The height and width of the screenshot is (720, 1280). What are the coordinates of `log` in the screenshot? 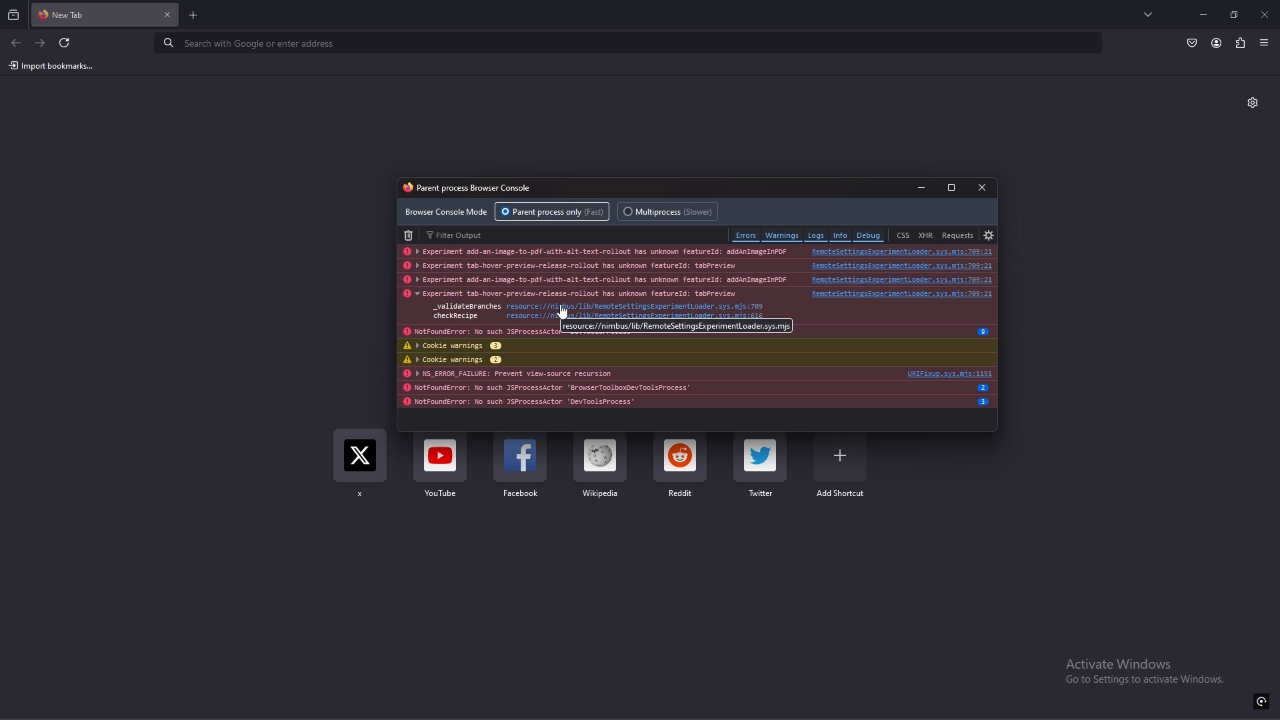 It's located at (594, 280).